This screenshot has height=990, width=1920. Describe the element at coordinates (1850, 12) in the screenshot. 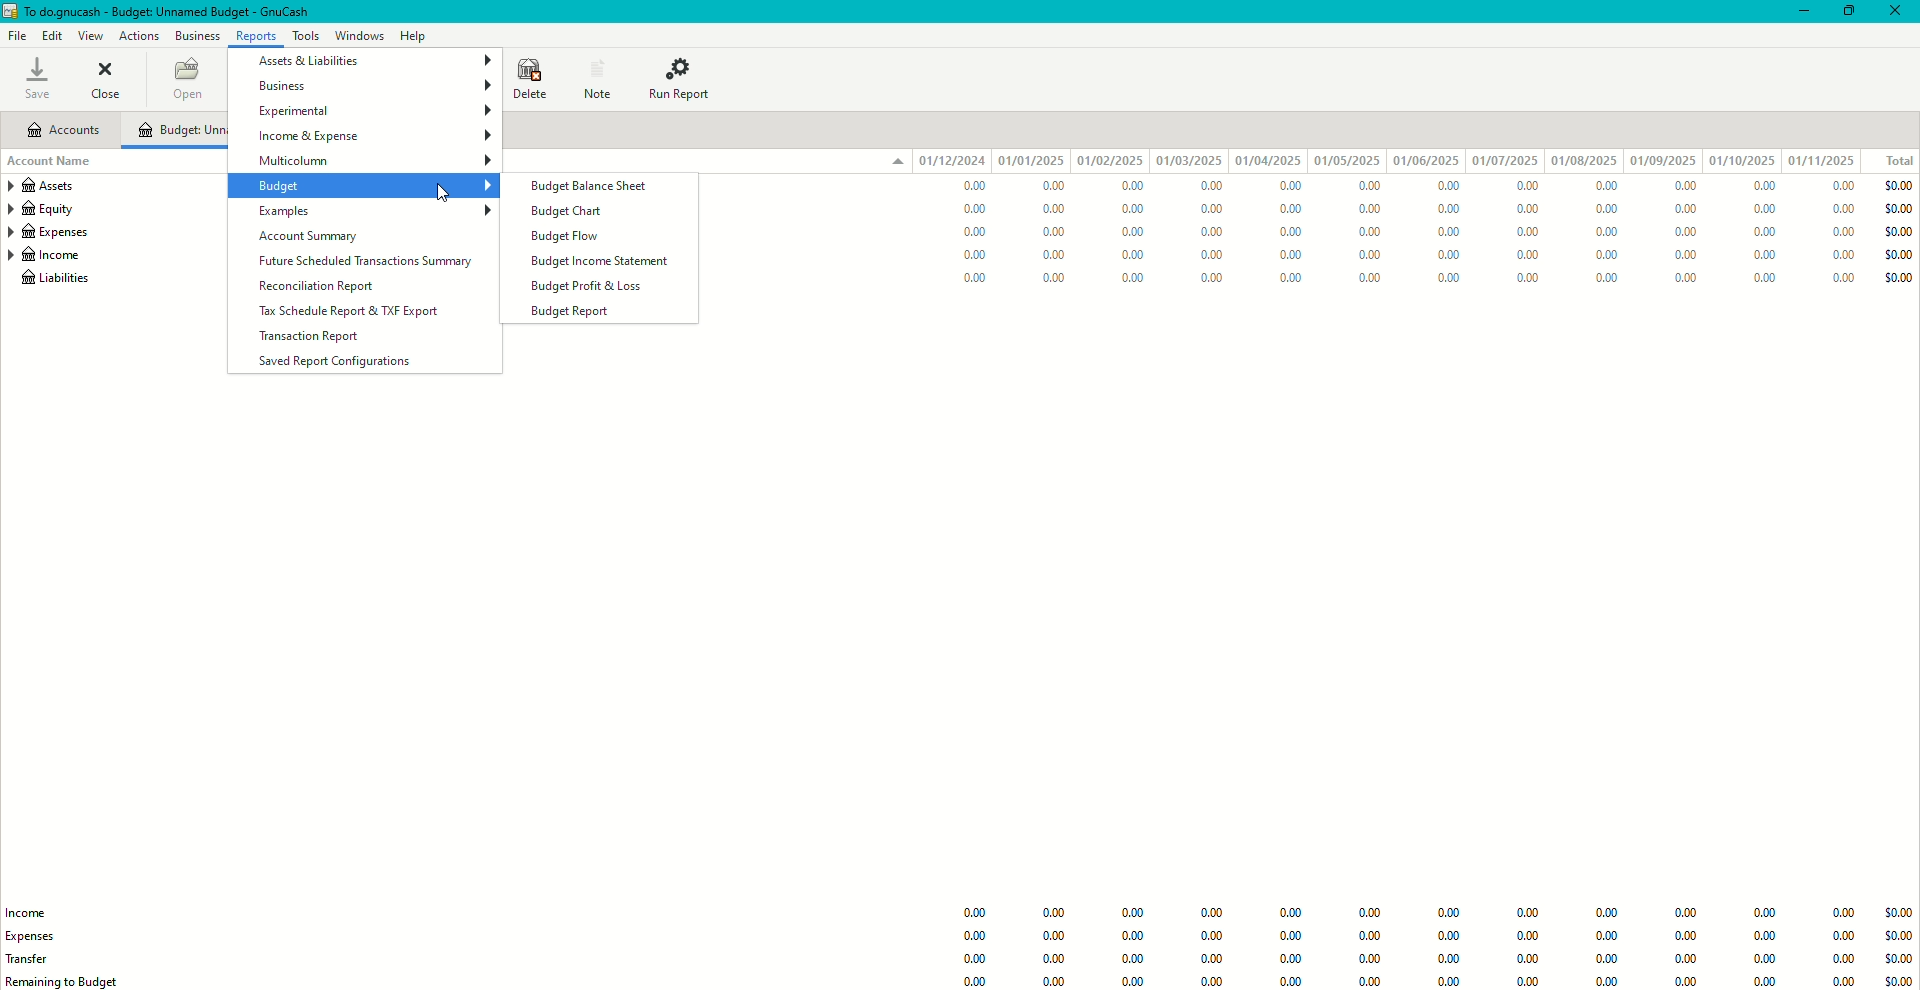

I see `Restore` at that location.